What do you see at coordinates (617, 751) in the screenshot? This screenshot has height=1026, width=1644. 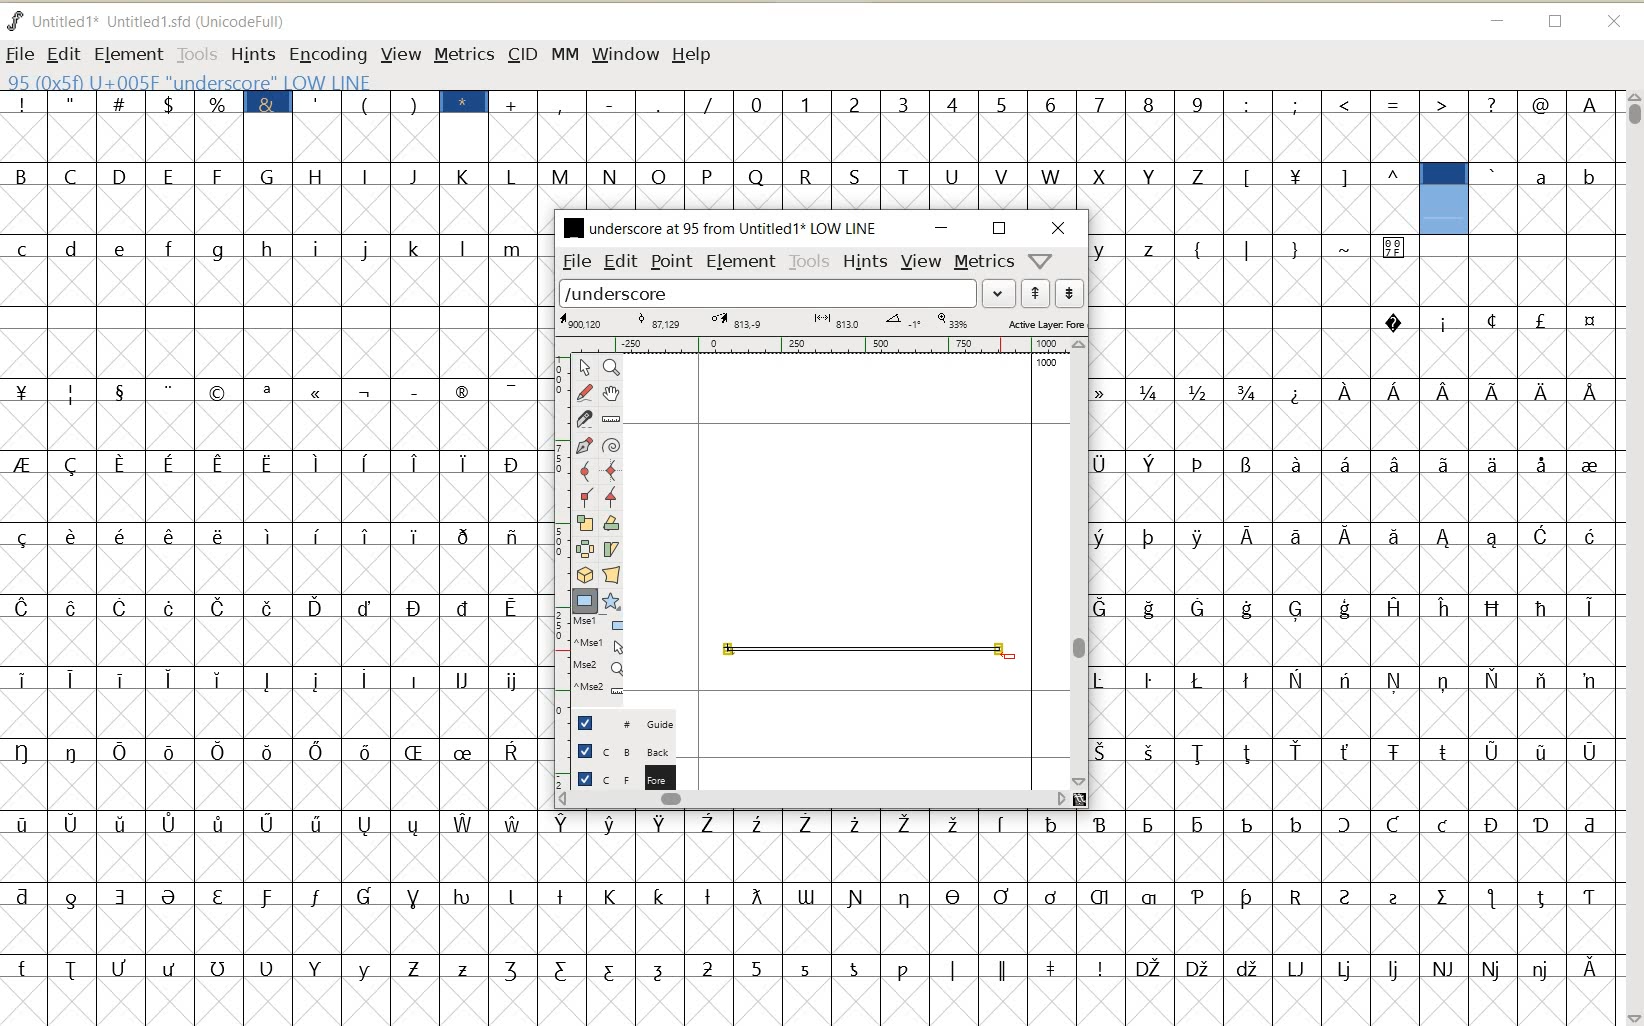 I see `BACKGROUND` at bounding box center [617, 751].